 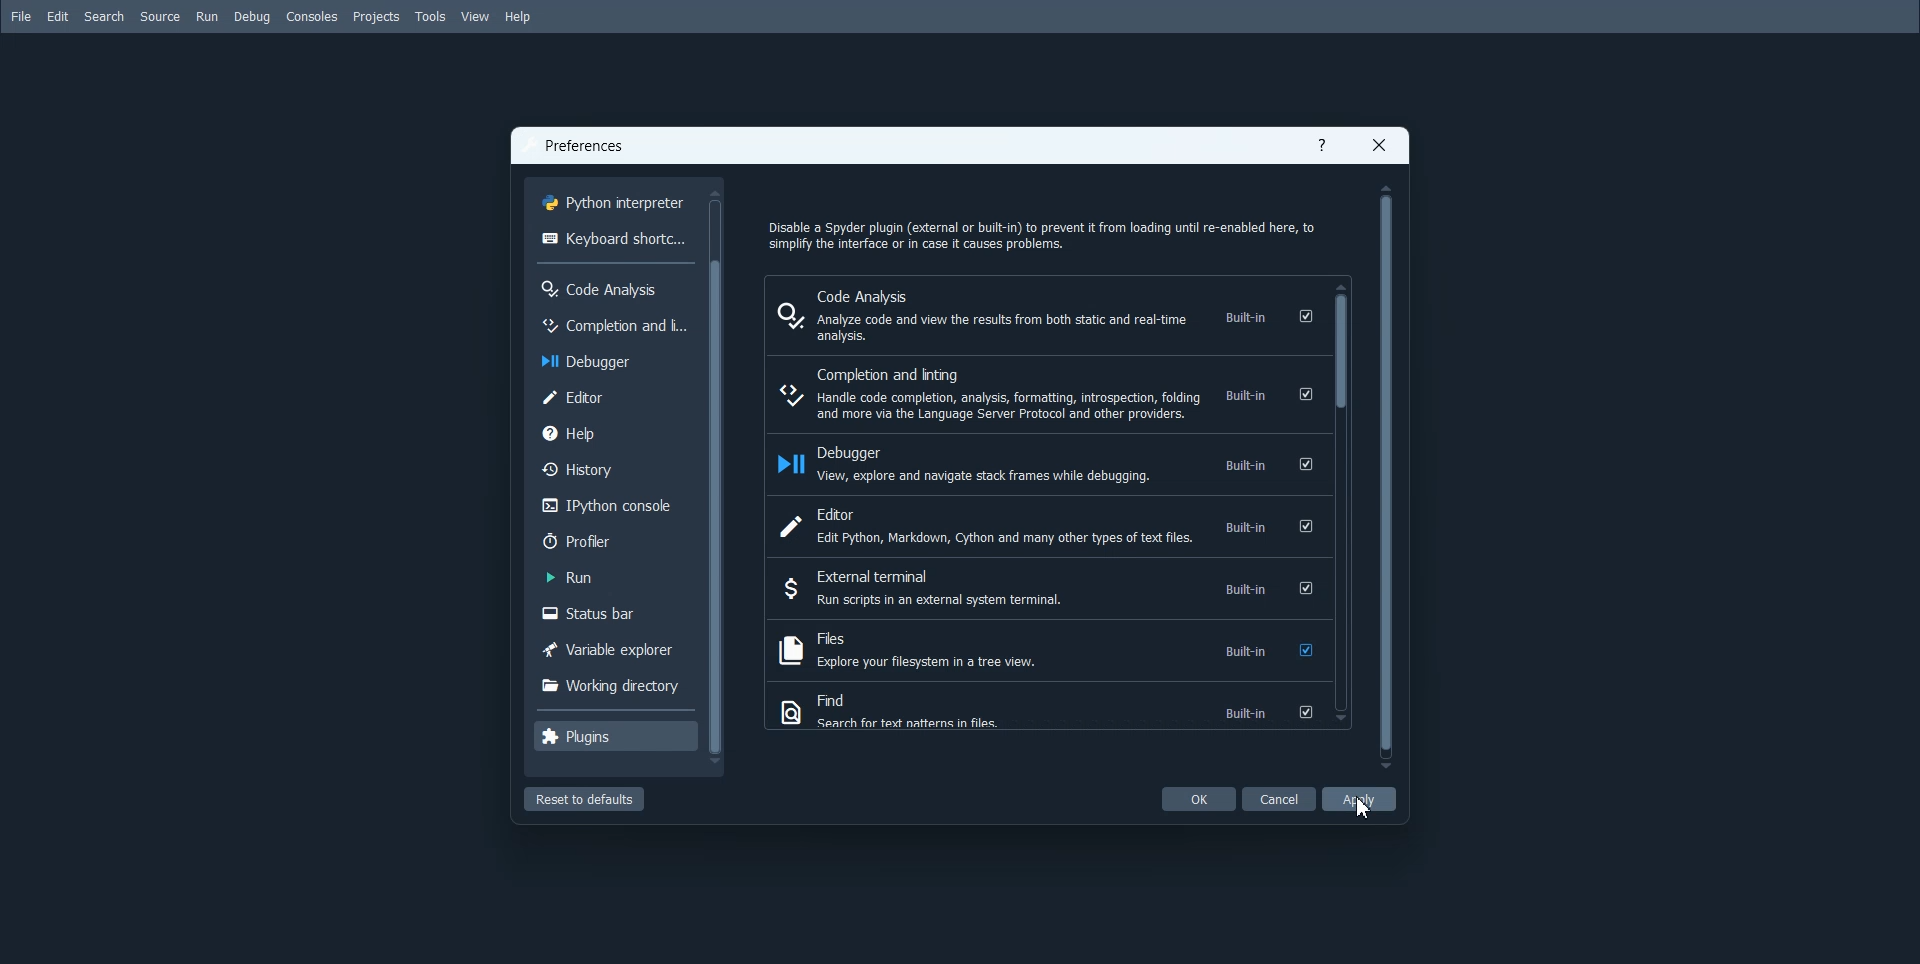 I want to click on Cursor, so click(x=1365, y=808).